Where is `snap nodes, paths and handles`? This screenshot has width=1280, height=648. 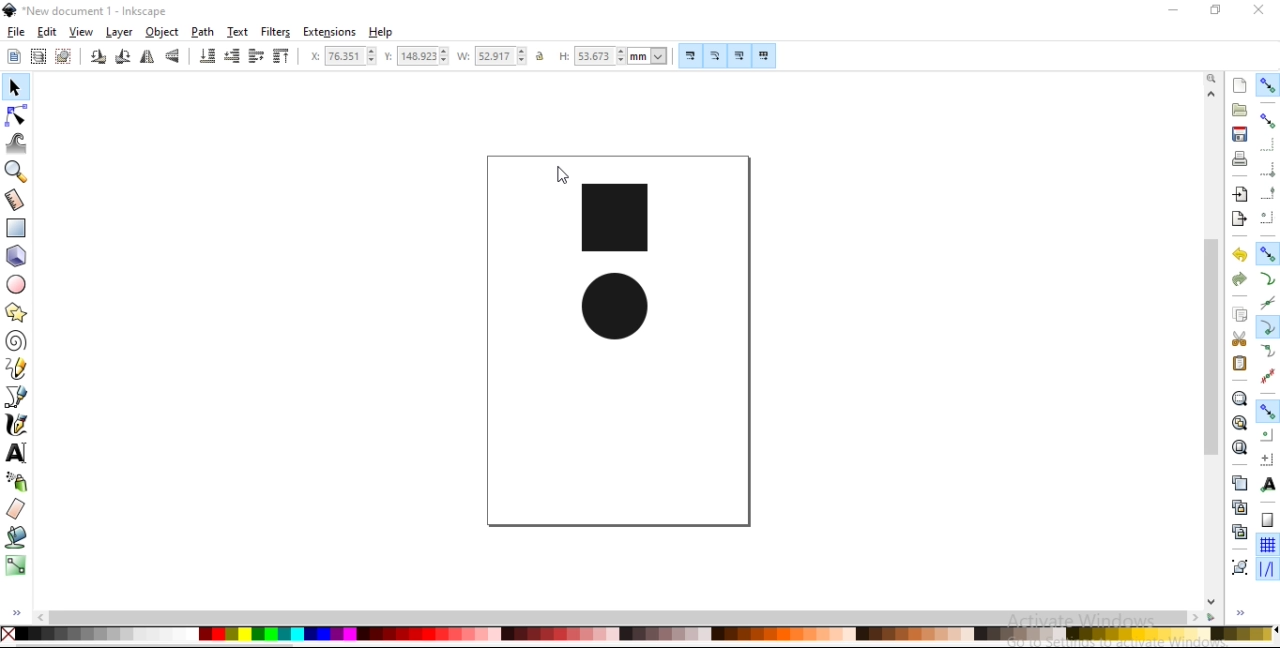 snap nodes, paths and handles is located at coordinates (1268, 253).